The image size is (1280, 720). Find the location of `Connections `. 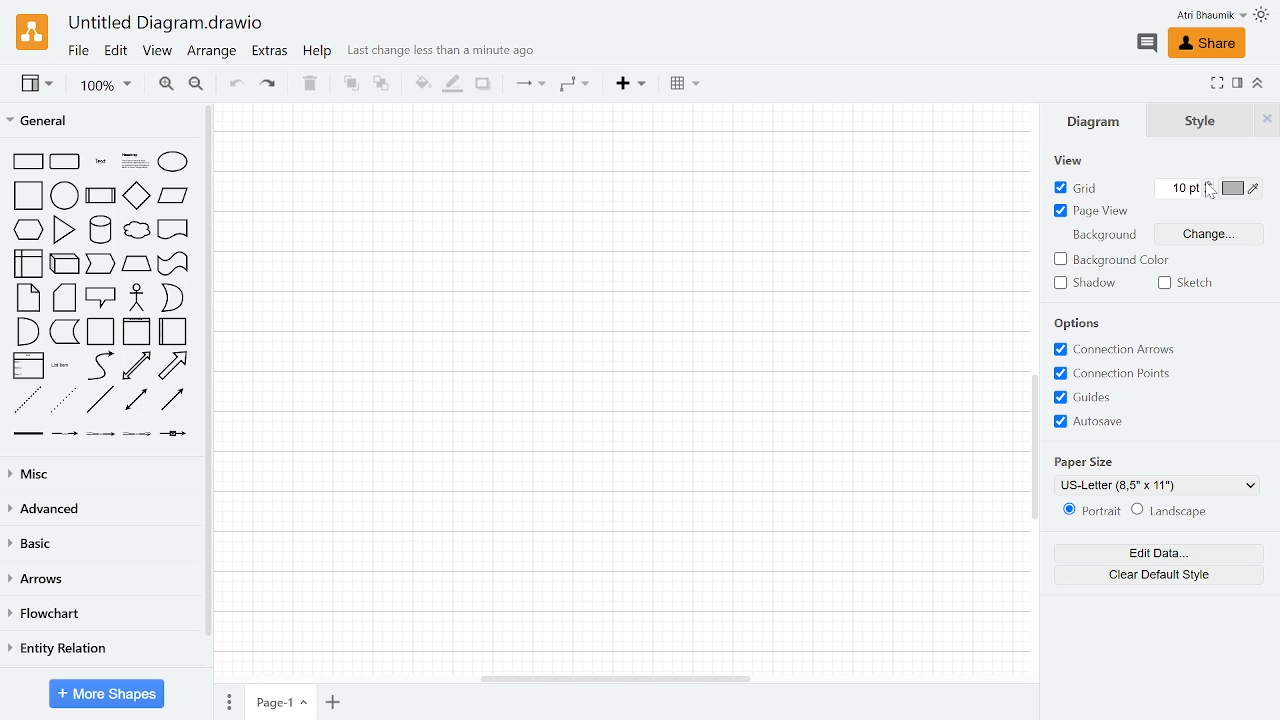

Connections  is located at coordinates (531, 84).